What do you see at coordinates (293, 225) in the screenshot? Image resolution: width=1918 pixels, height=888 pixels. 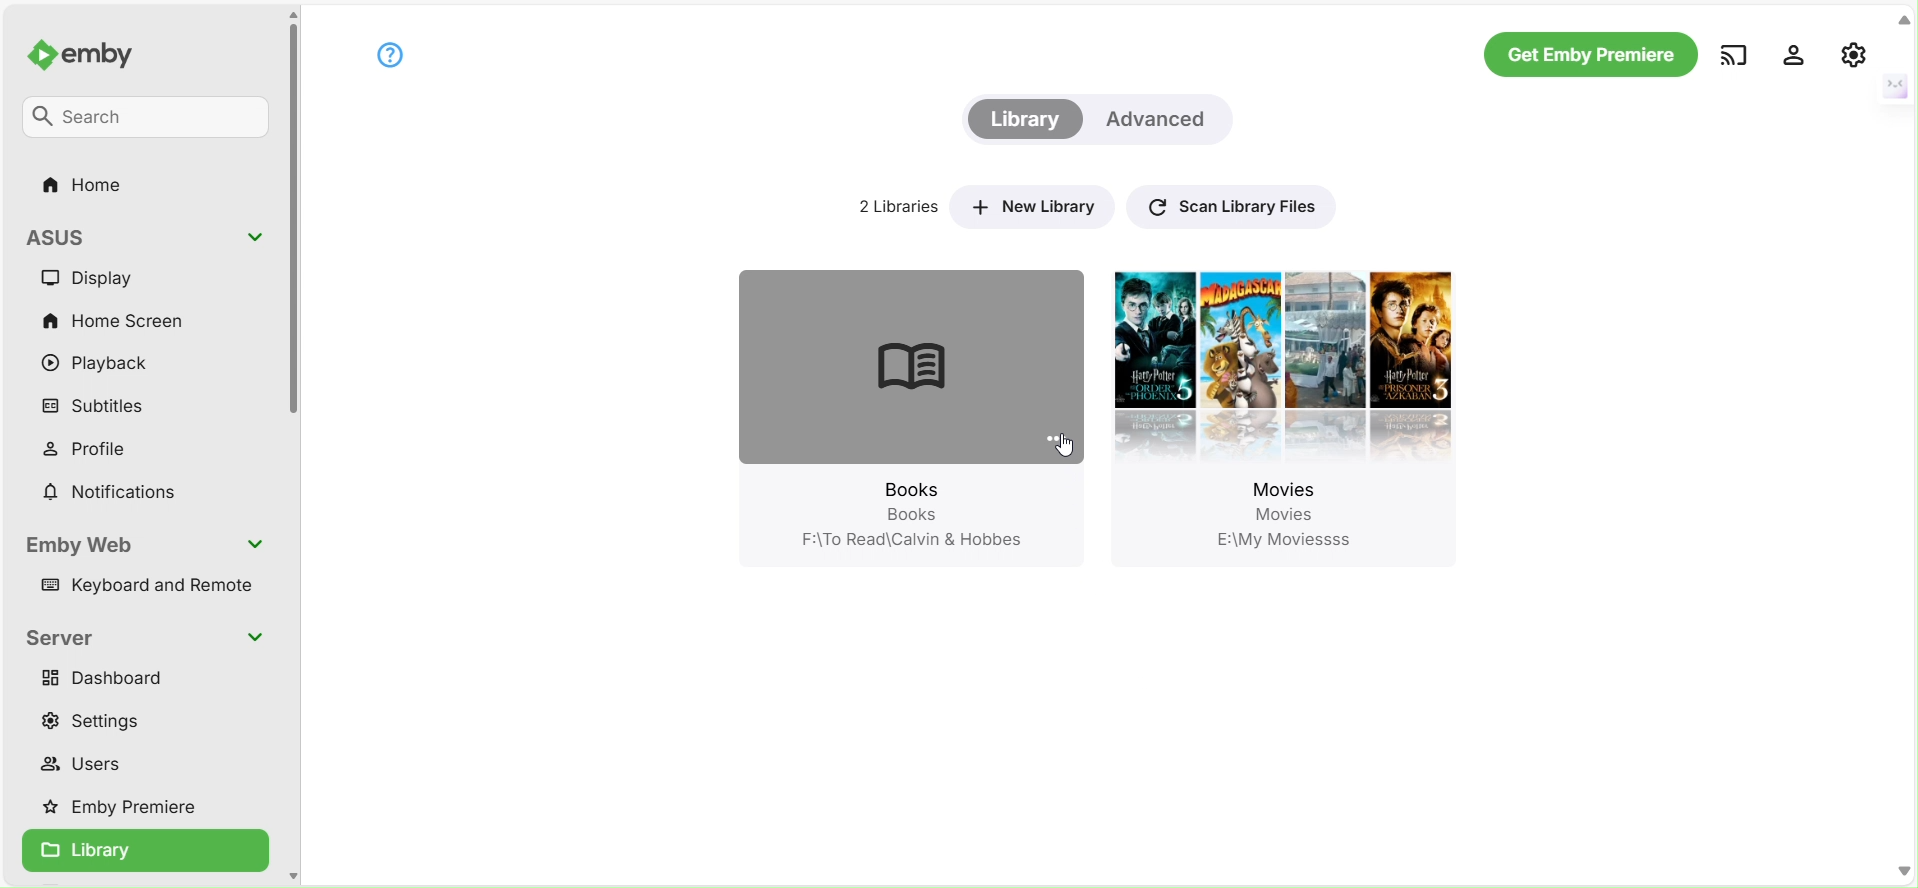 I see `Vertical Scroll Bar` at bounding box center [293, 225].